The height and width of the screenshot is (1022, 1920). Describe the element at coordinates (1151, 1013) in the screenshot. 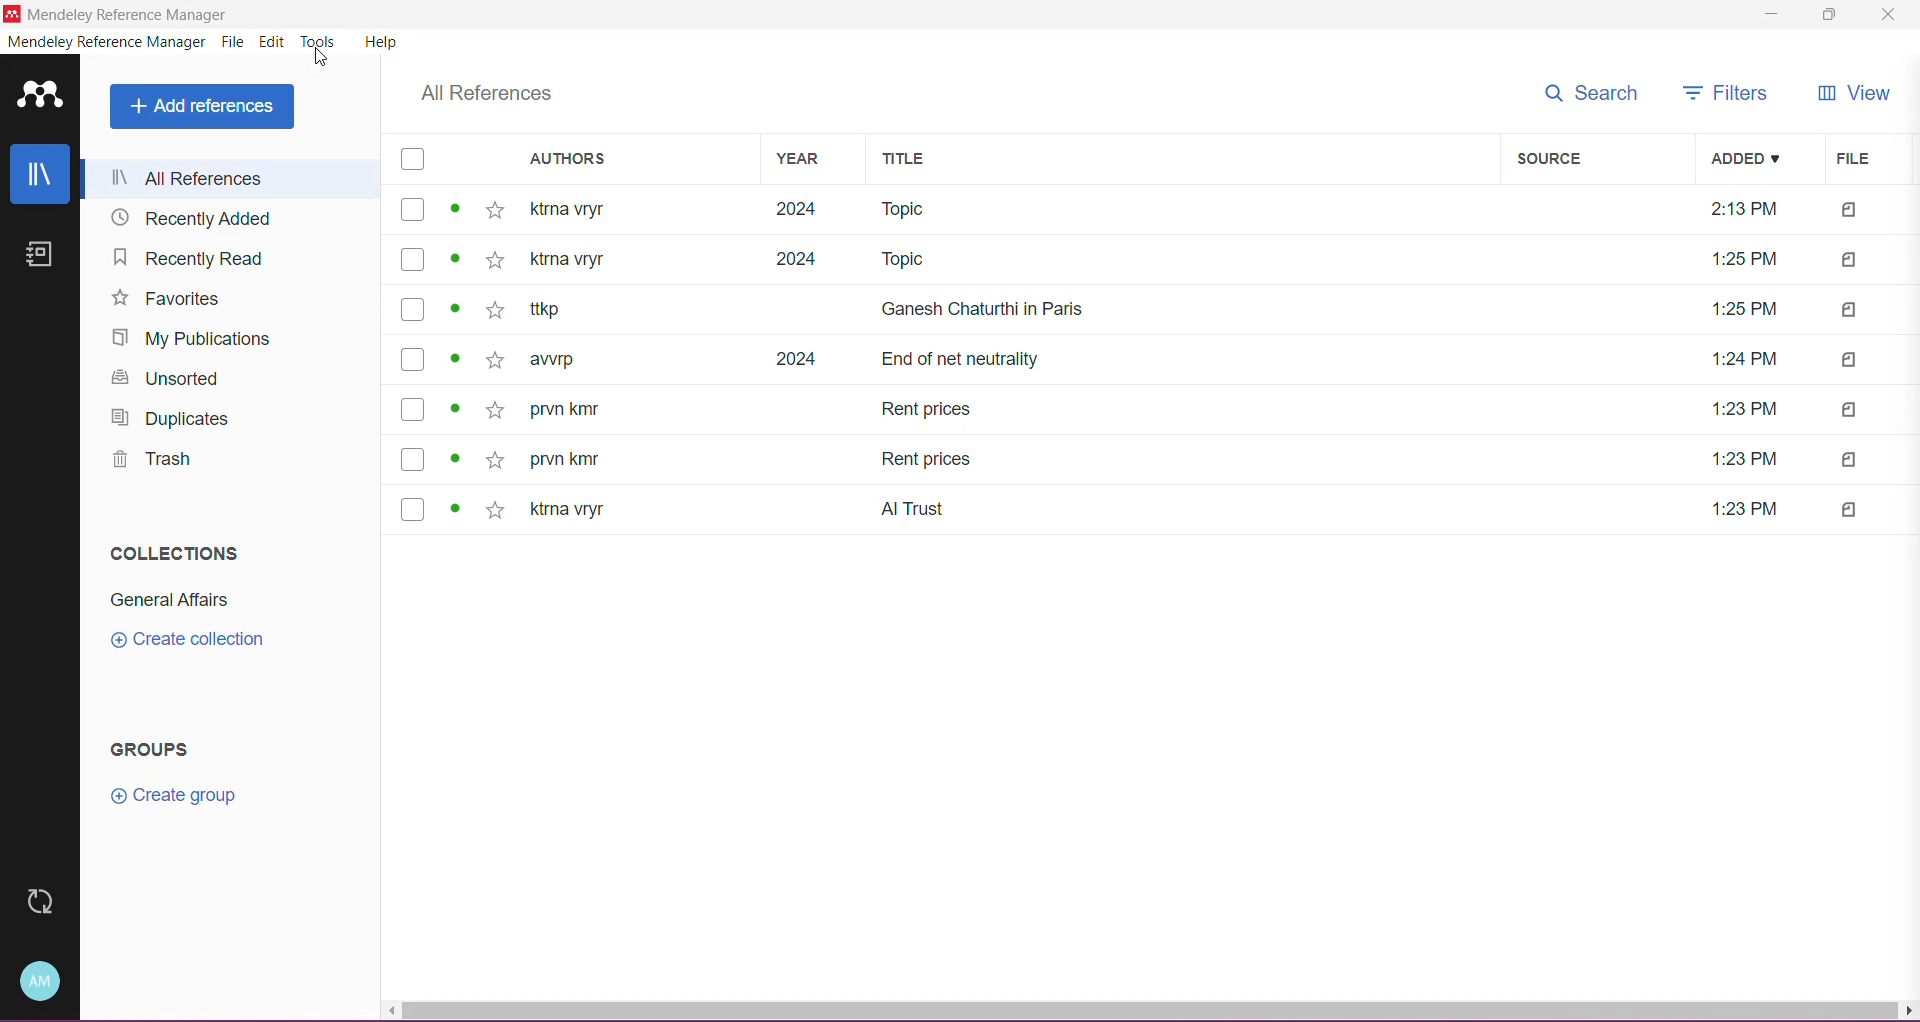

I see `Horizontal Scroll Bar` at that location.